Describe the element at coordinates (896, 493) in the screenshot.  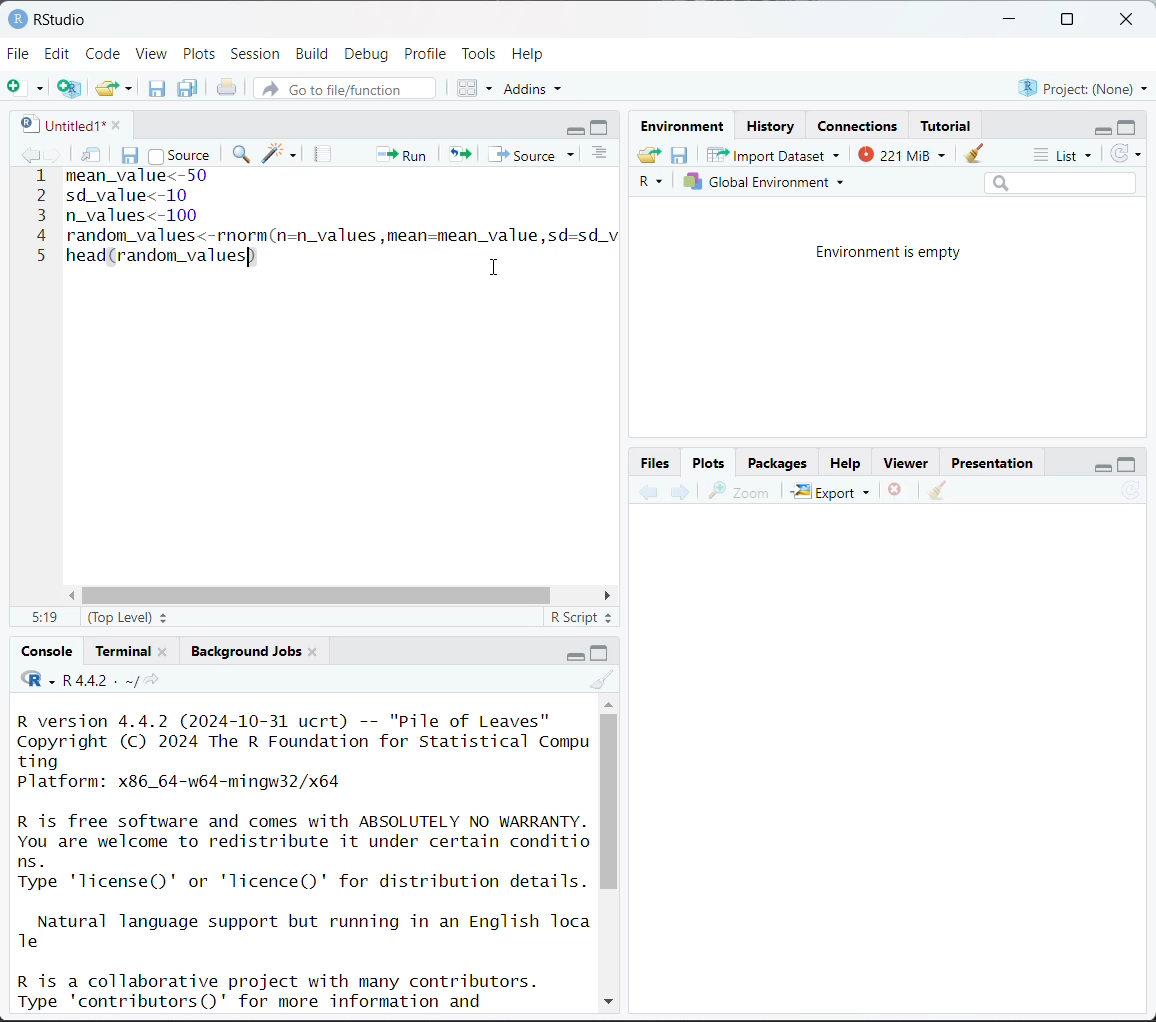
I see `remove the current plot` at that location.